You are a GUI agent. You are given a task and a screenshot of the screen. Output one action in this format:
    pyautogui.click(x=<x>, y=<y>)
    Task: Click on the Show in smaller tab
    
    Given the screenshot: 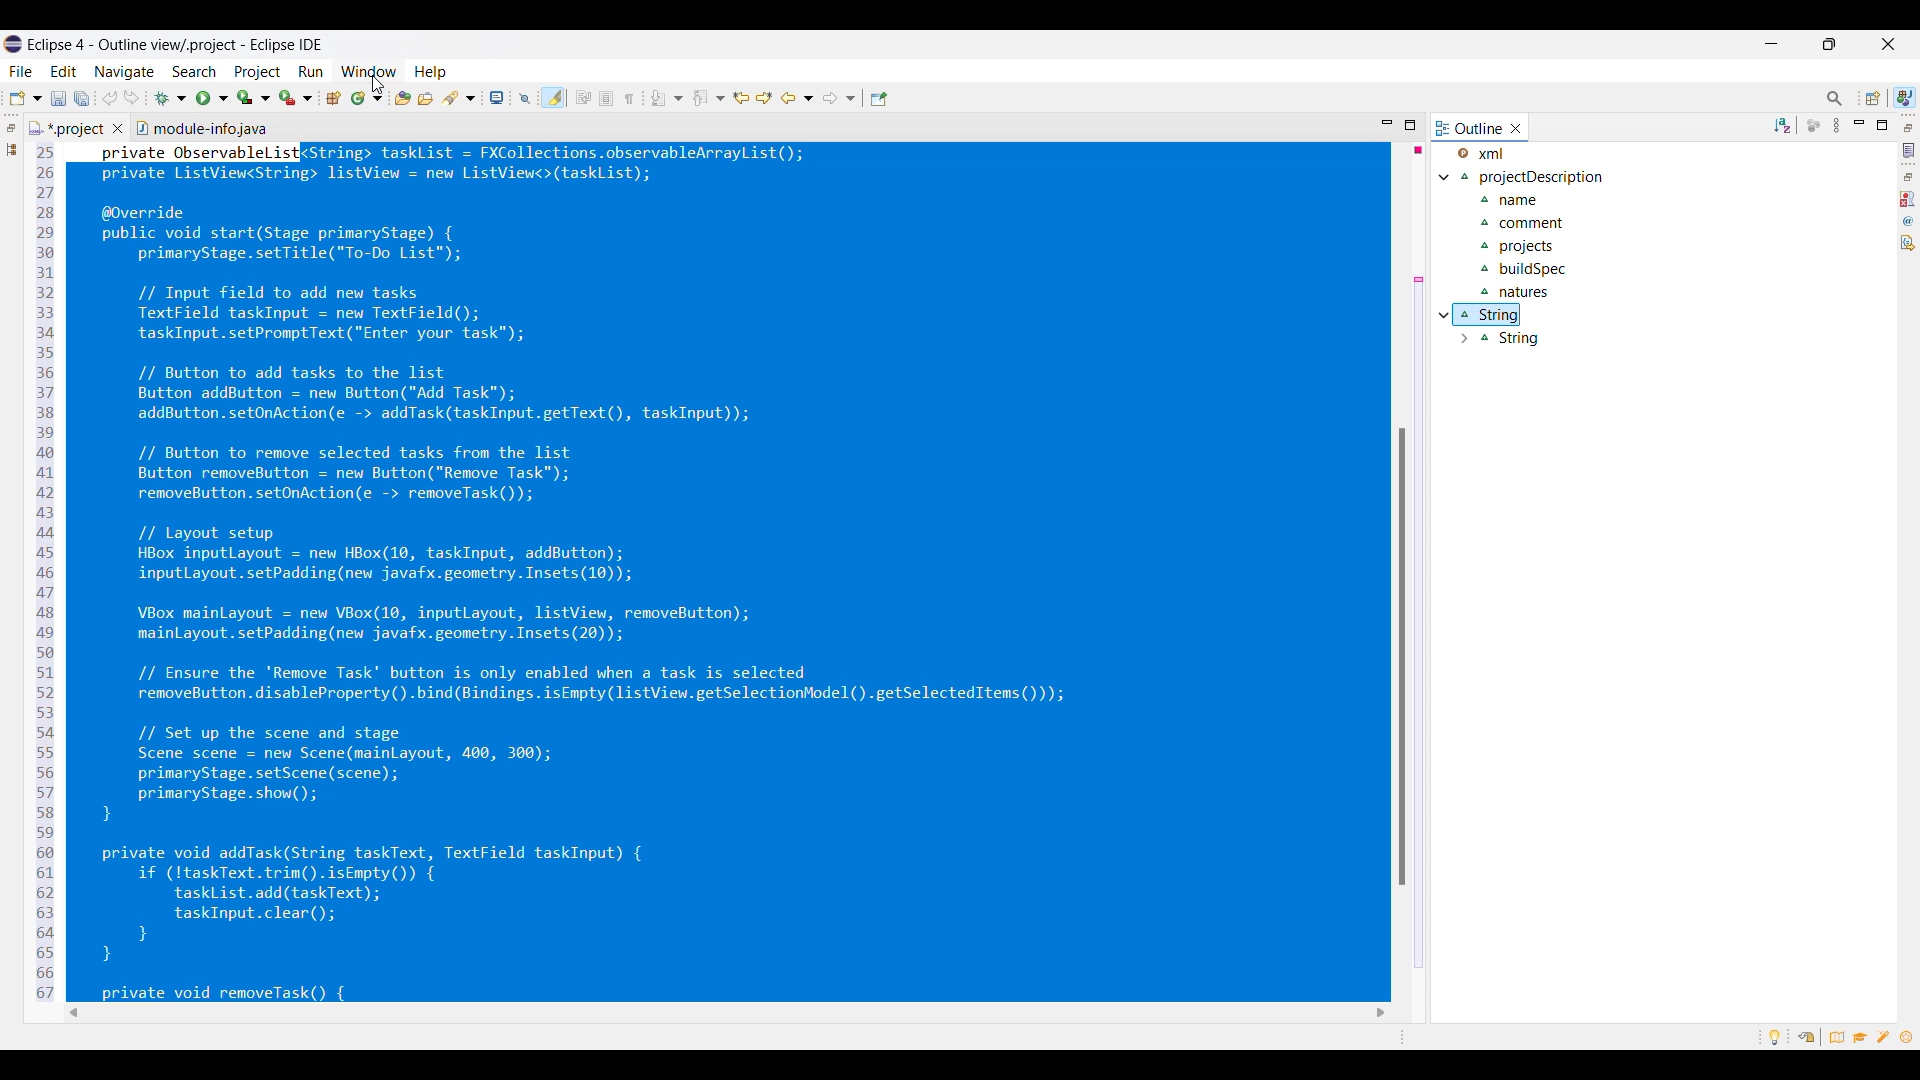 What is the action you would take?
    pyautogui.click(x=1829, y=44)
    